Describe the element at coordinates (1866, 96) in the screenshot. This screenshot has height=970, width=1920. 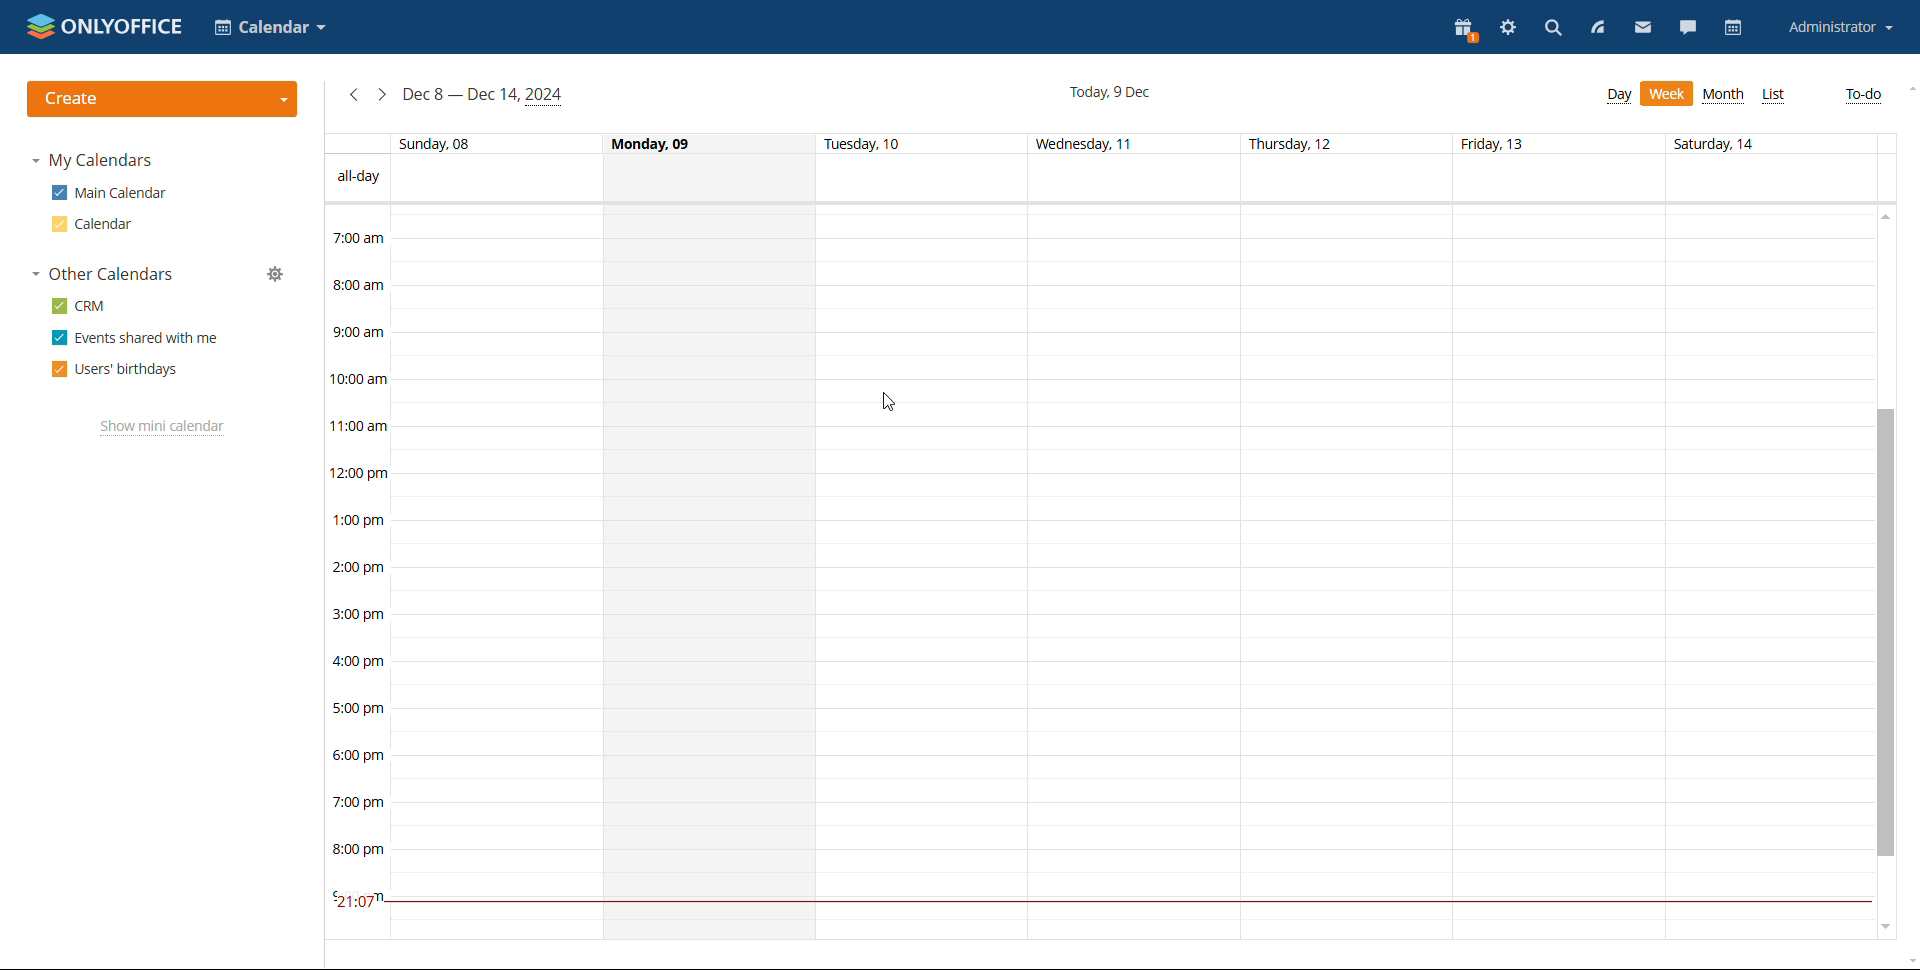
I see `to-do` at that location.